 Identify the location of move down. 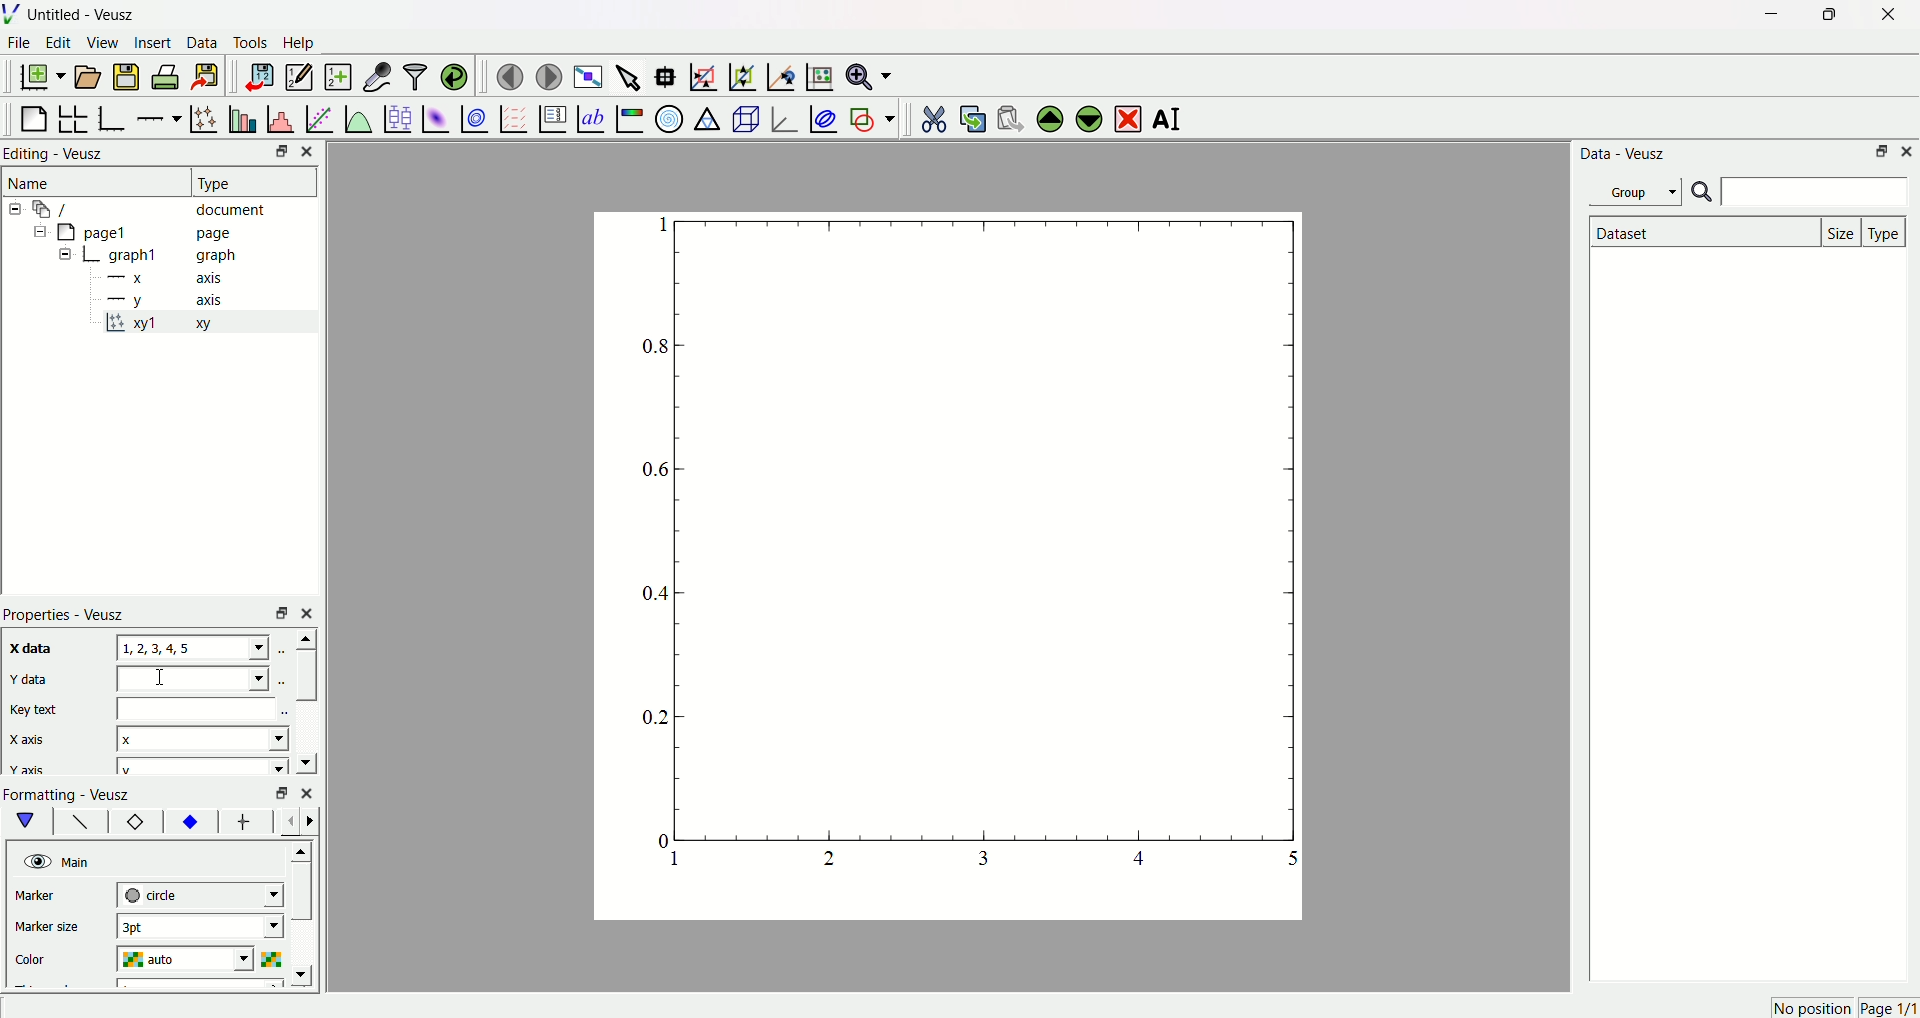
(305, 761).